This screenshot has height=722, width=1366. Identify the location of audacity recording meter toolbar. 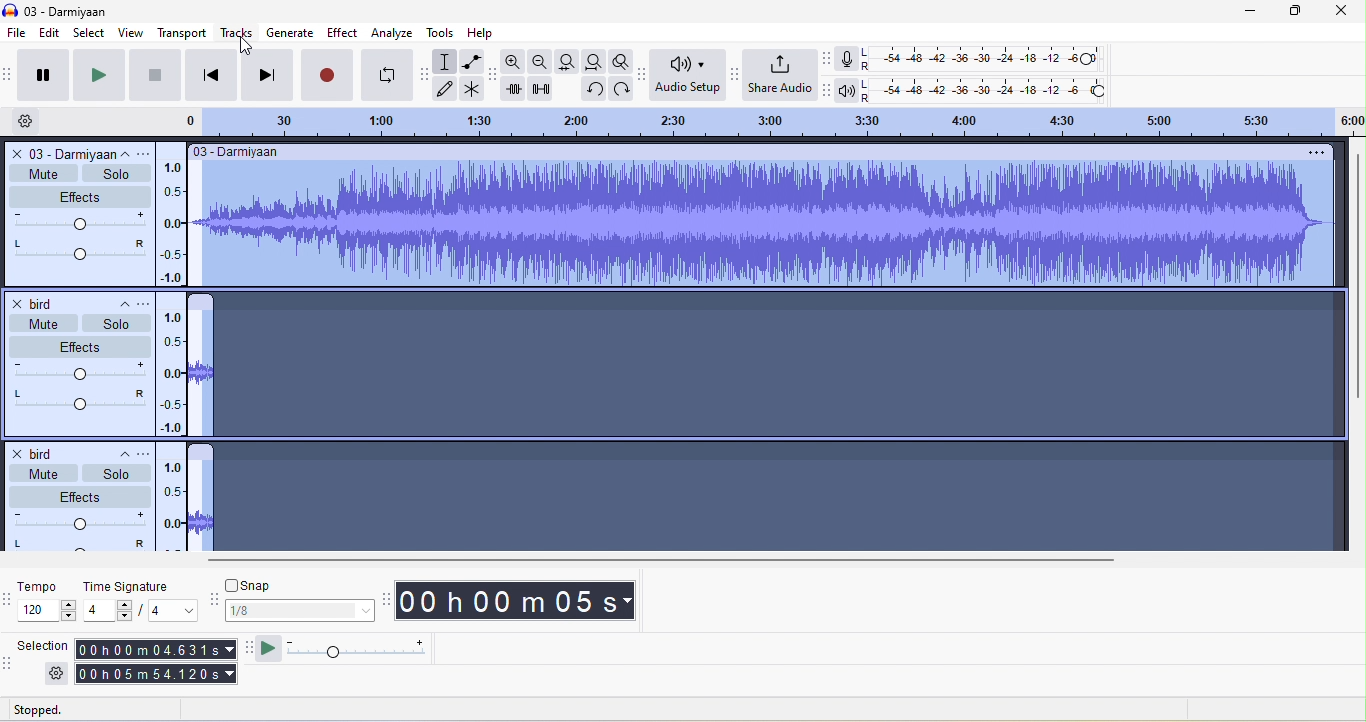
(829, 60).